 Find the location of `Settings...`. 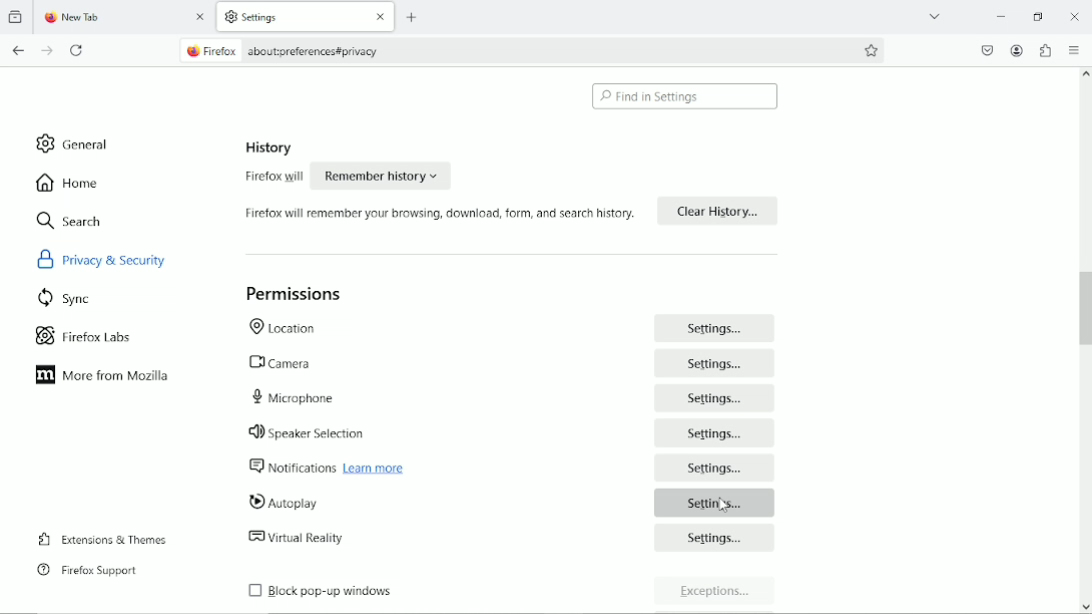

Settings... is located at coordinates (716, 327).